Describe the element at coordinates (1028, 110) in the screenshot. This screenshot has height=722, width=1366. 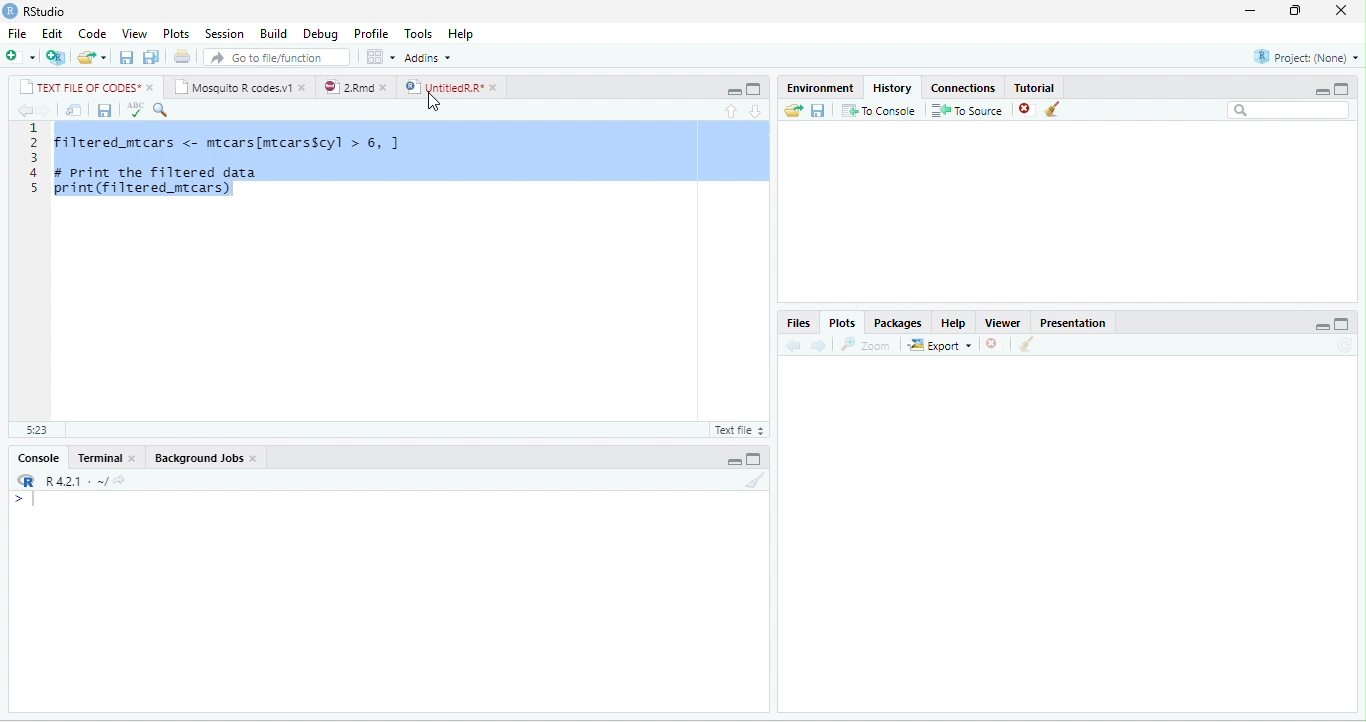
I see `close file` at that location.